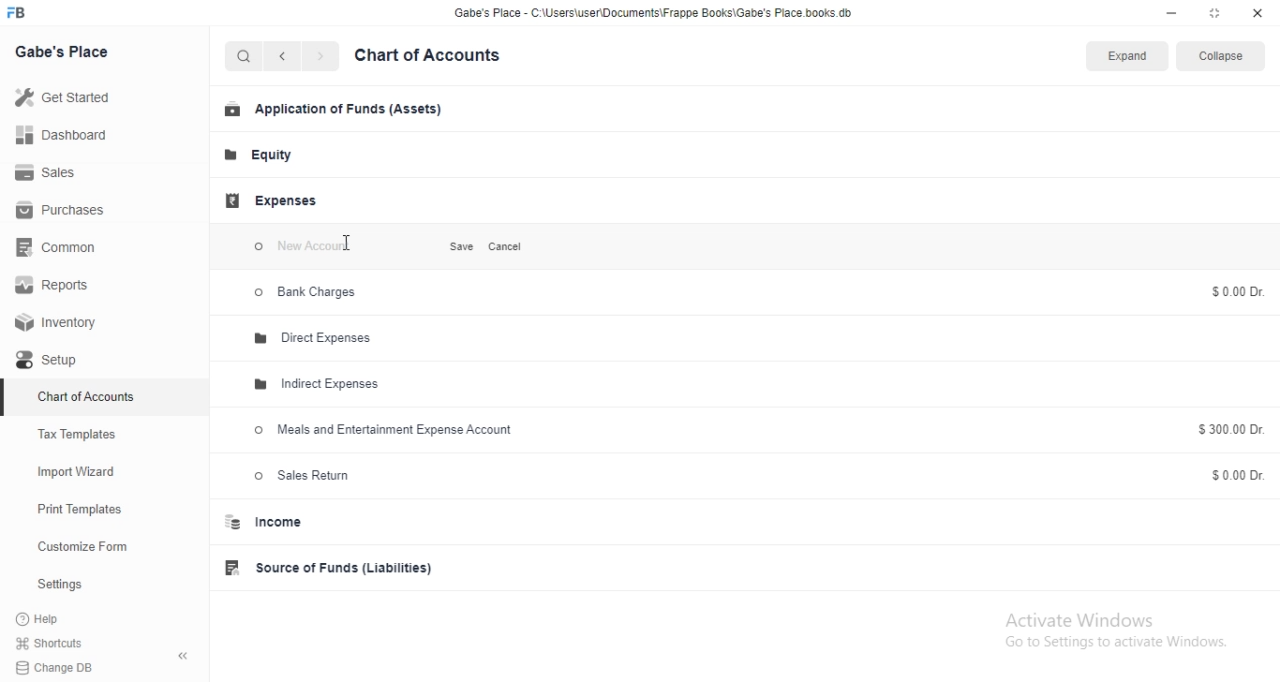 The width and height of the screenshot is (1280, 682). What do you see at coordinates (63, 584) in the screenshot?
I see `Settings` at bounding box center [63, 584].